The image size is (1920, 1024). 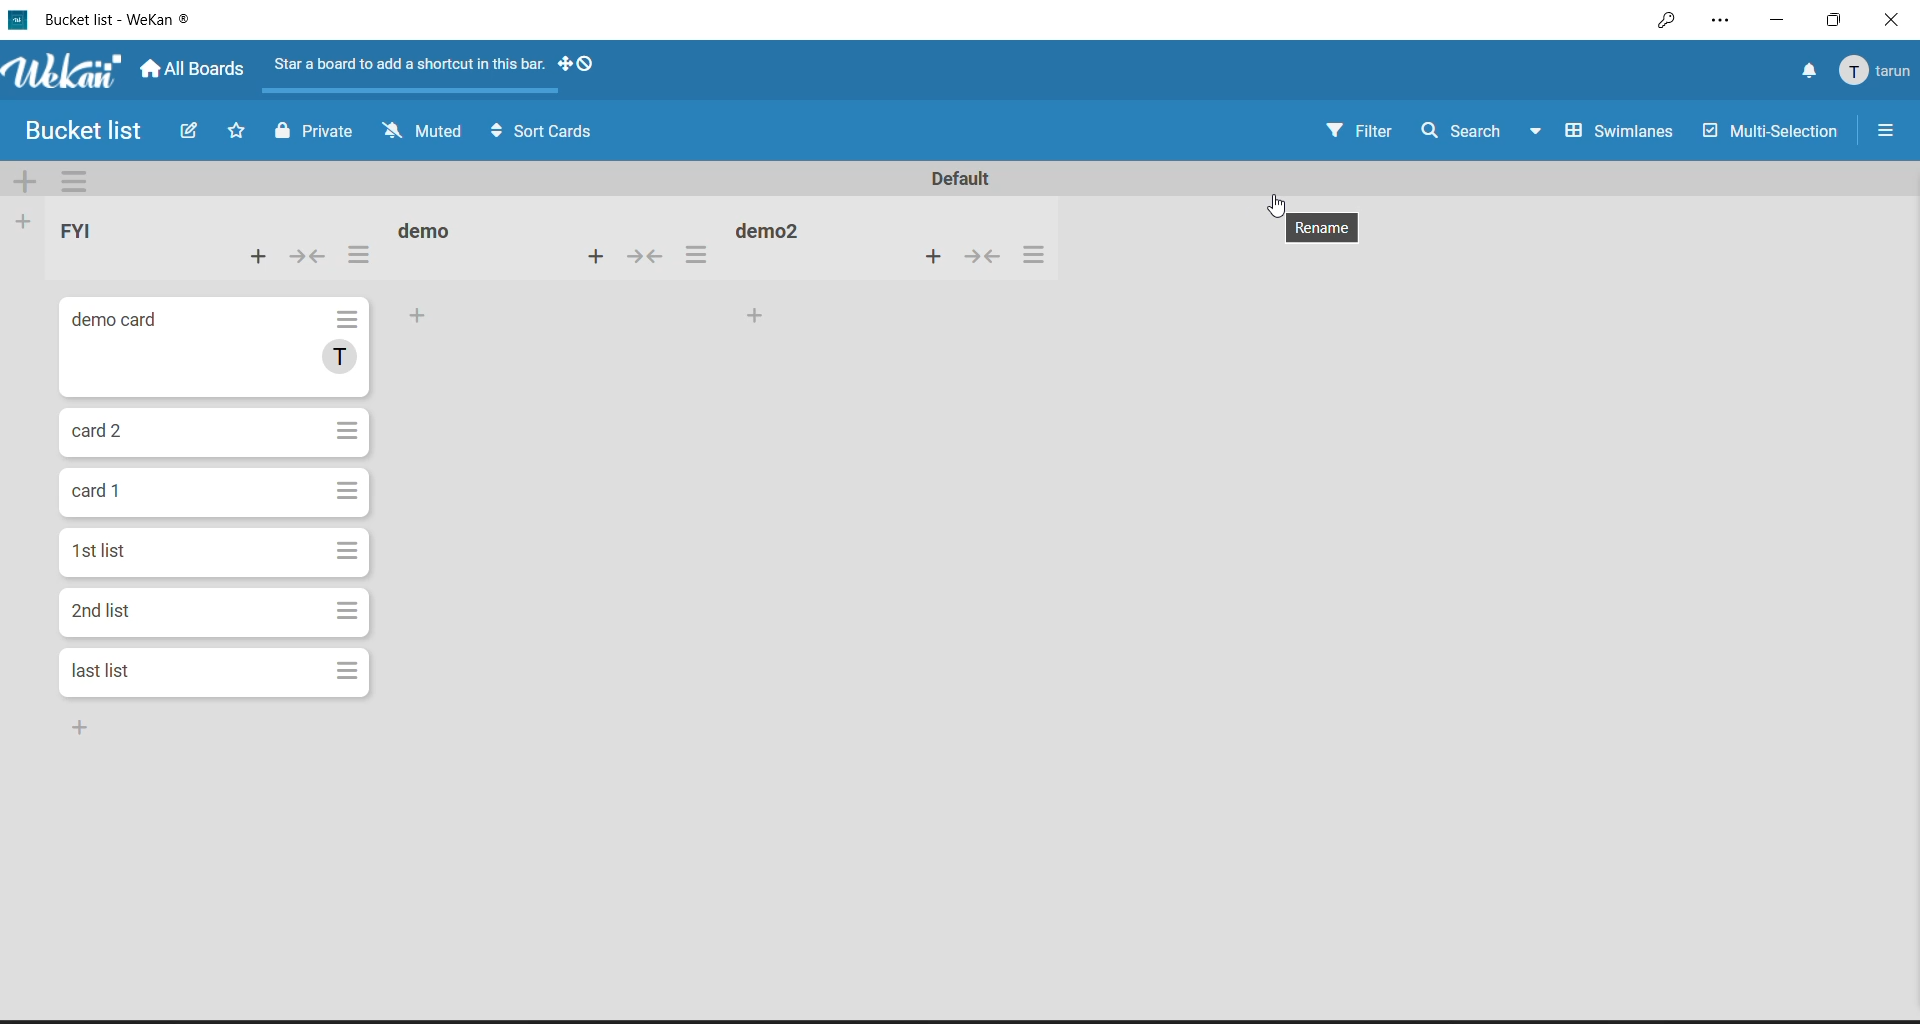 What do you see at coordinates (1720, 22) in the screenshot?
I see `settings and more` at bounding box center [1720, 22].